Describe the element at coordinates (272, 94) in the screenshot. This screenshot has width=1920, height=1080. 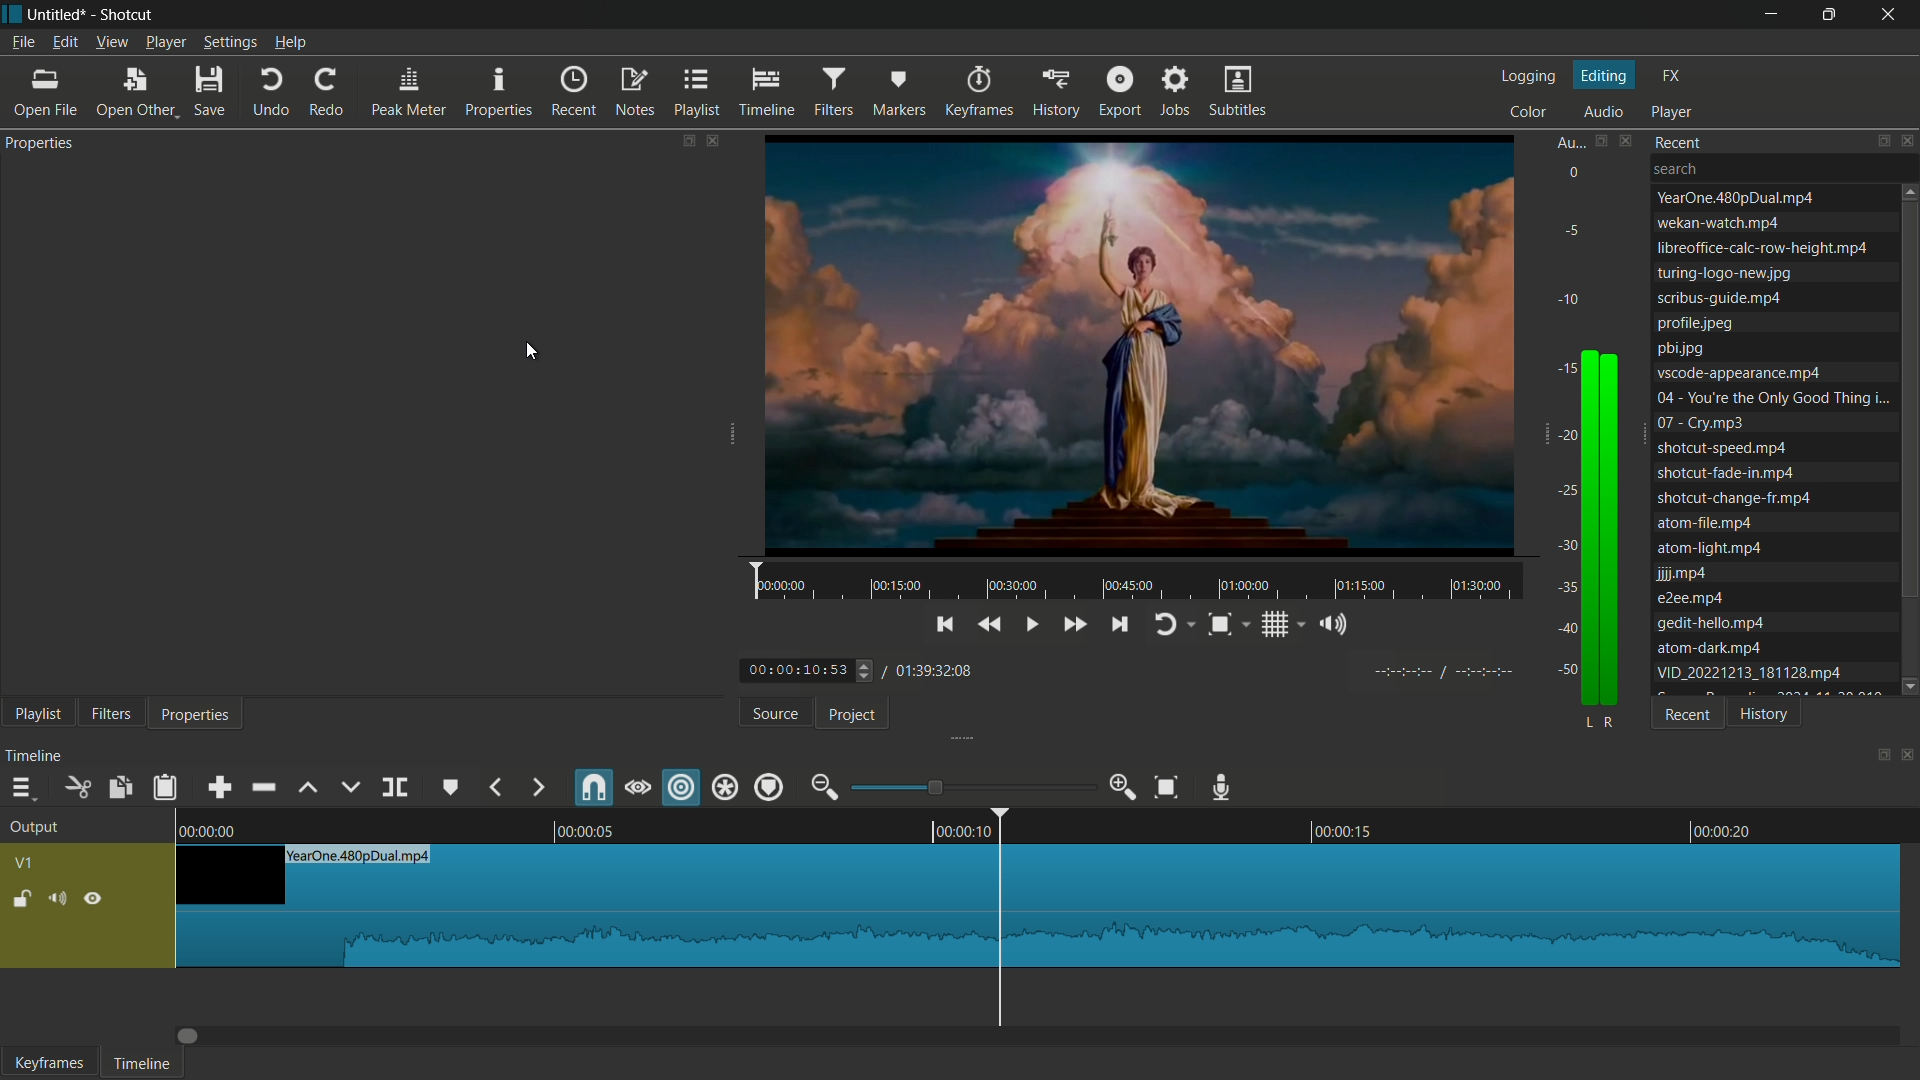
I see `undo` at that location.